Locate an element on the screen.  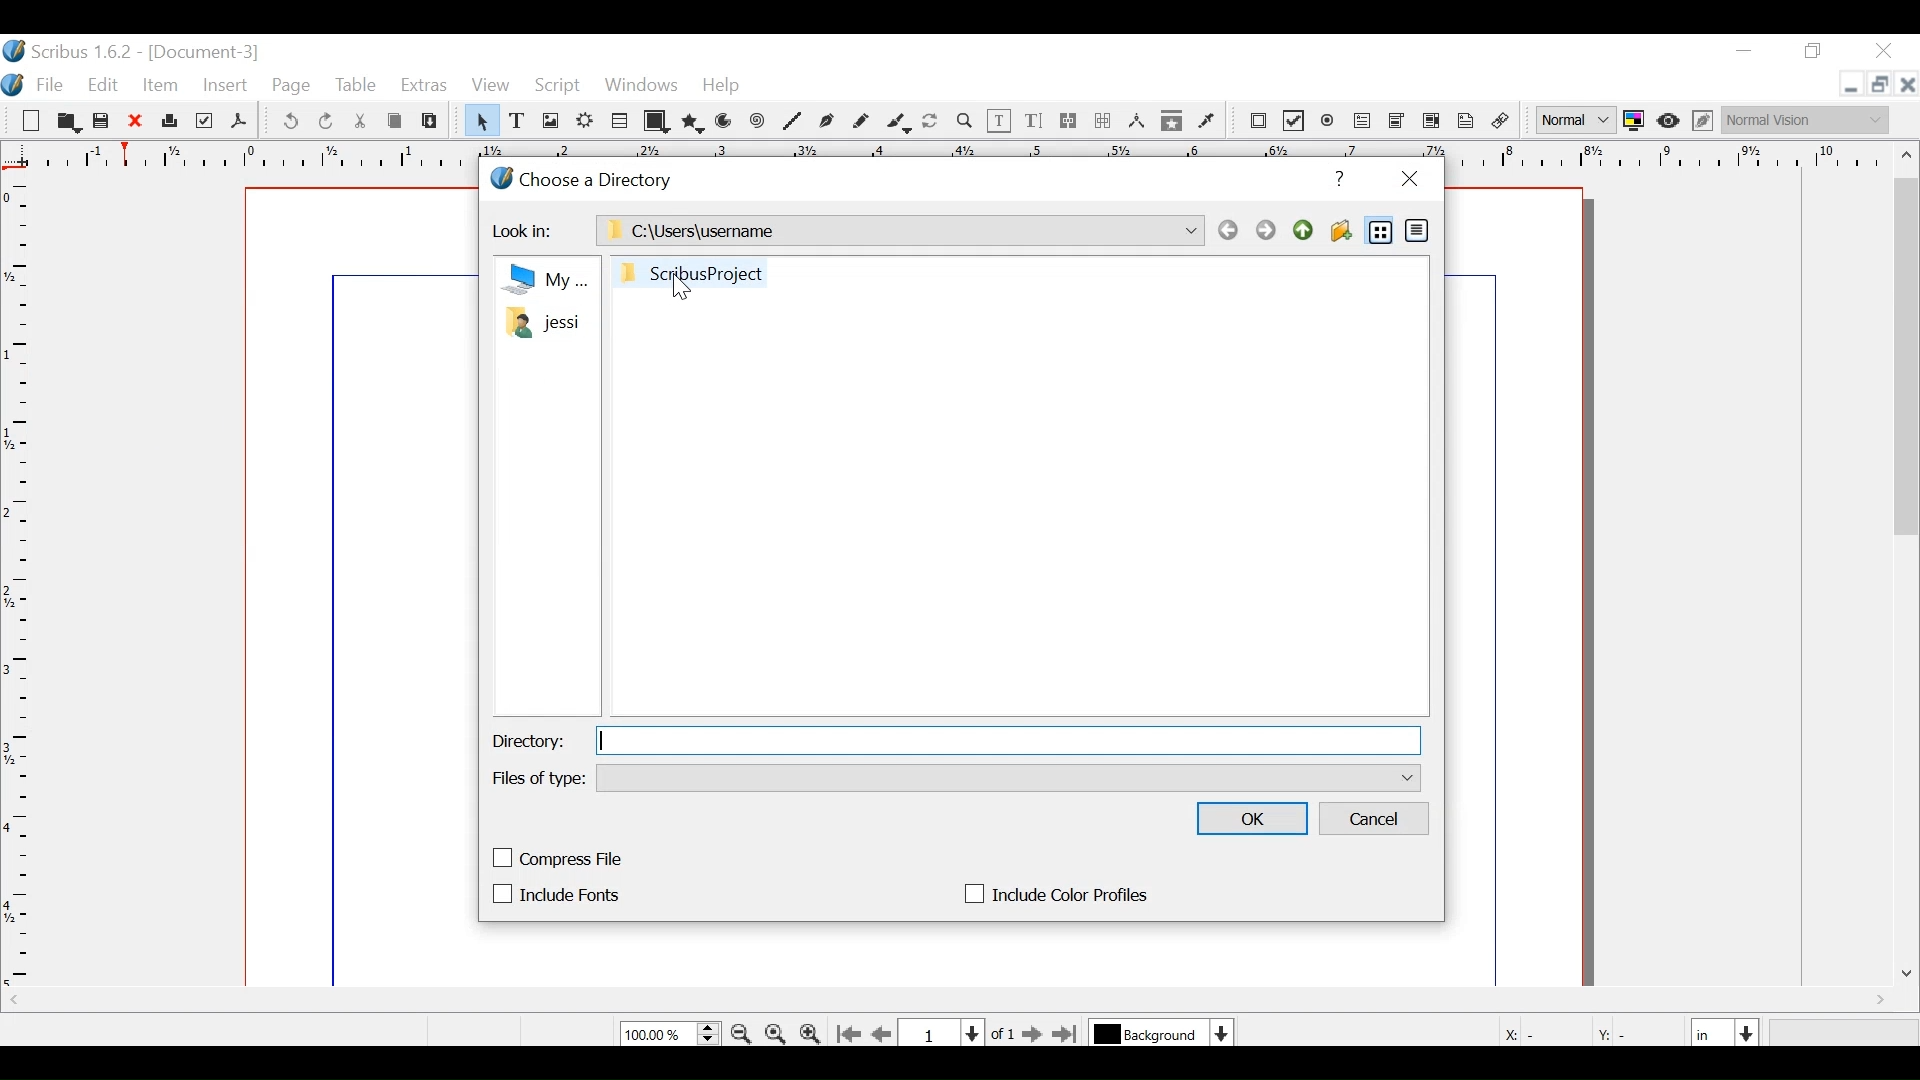
Help is located at coordinates (1336, 179).